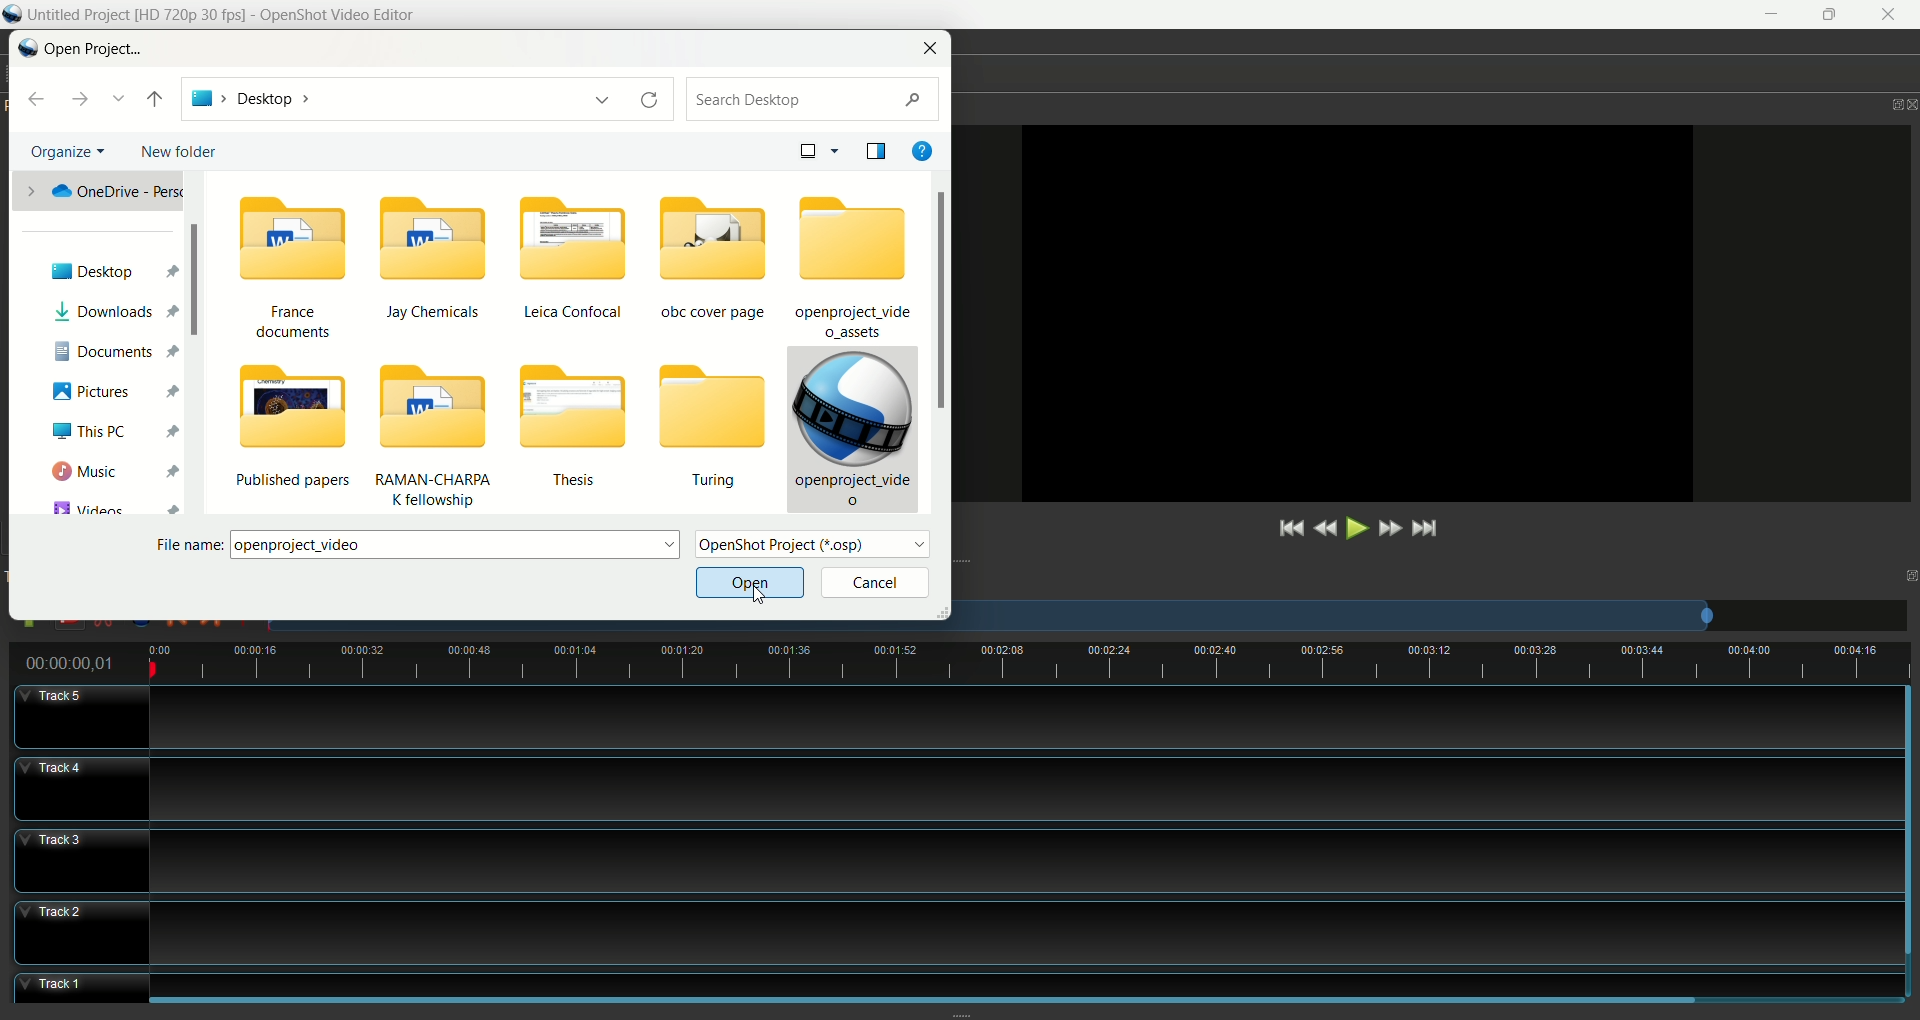 This screenshot has width=1920, height=1020. What do you see at coordinates (1327, 530) in the screenshot?
I see `rewind` at bounding box center [1327, 530].